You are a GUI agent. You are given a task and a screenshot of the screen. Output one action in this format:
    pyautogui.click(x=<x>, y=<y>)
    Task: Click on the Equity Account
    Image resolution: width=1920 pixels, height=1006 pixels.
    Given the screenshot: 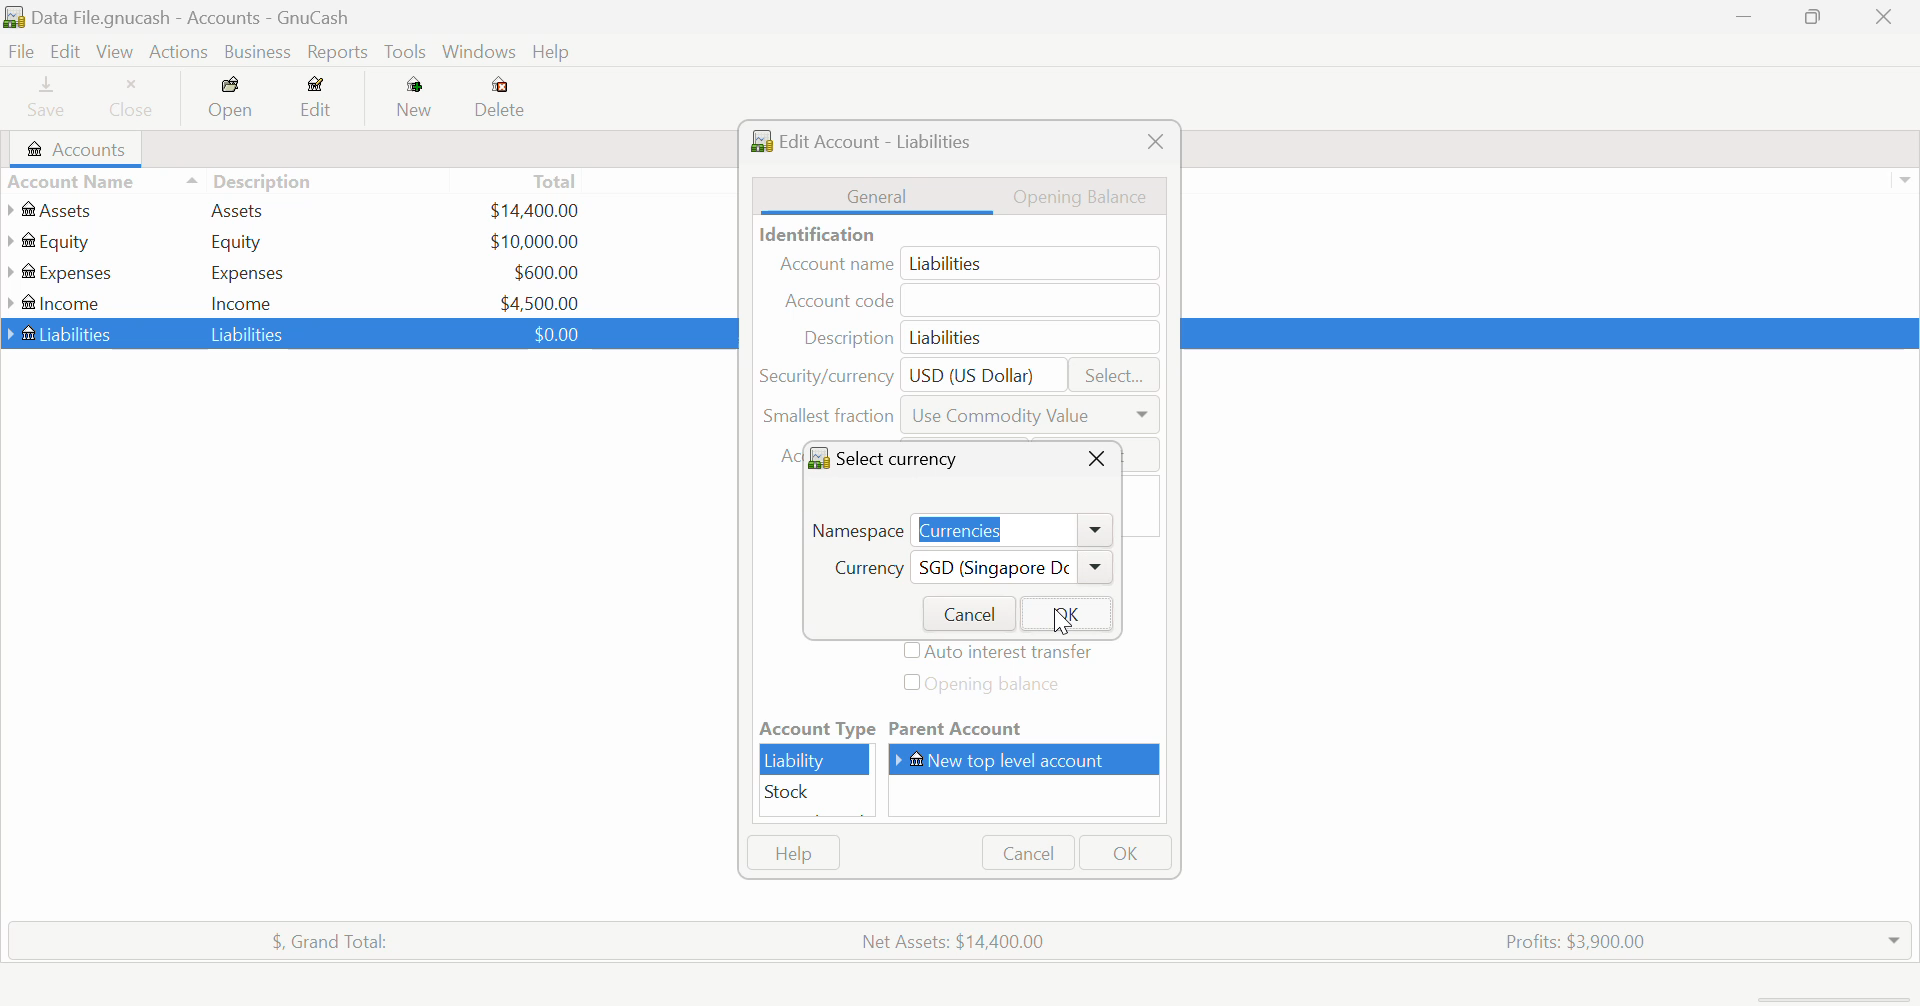 What is the action you would take?
    pyautogui.click(x=55, y=237)
    